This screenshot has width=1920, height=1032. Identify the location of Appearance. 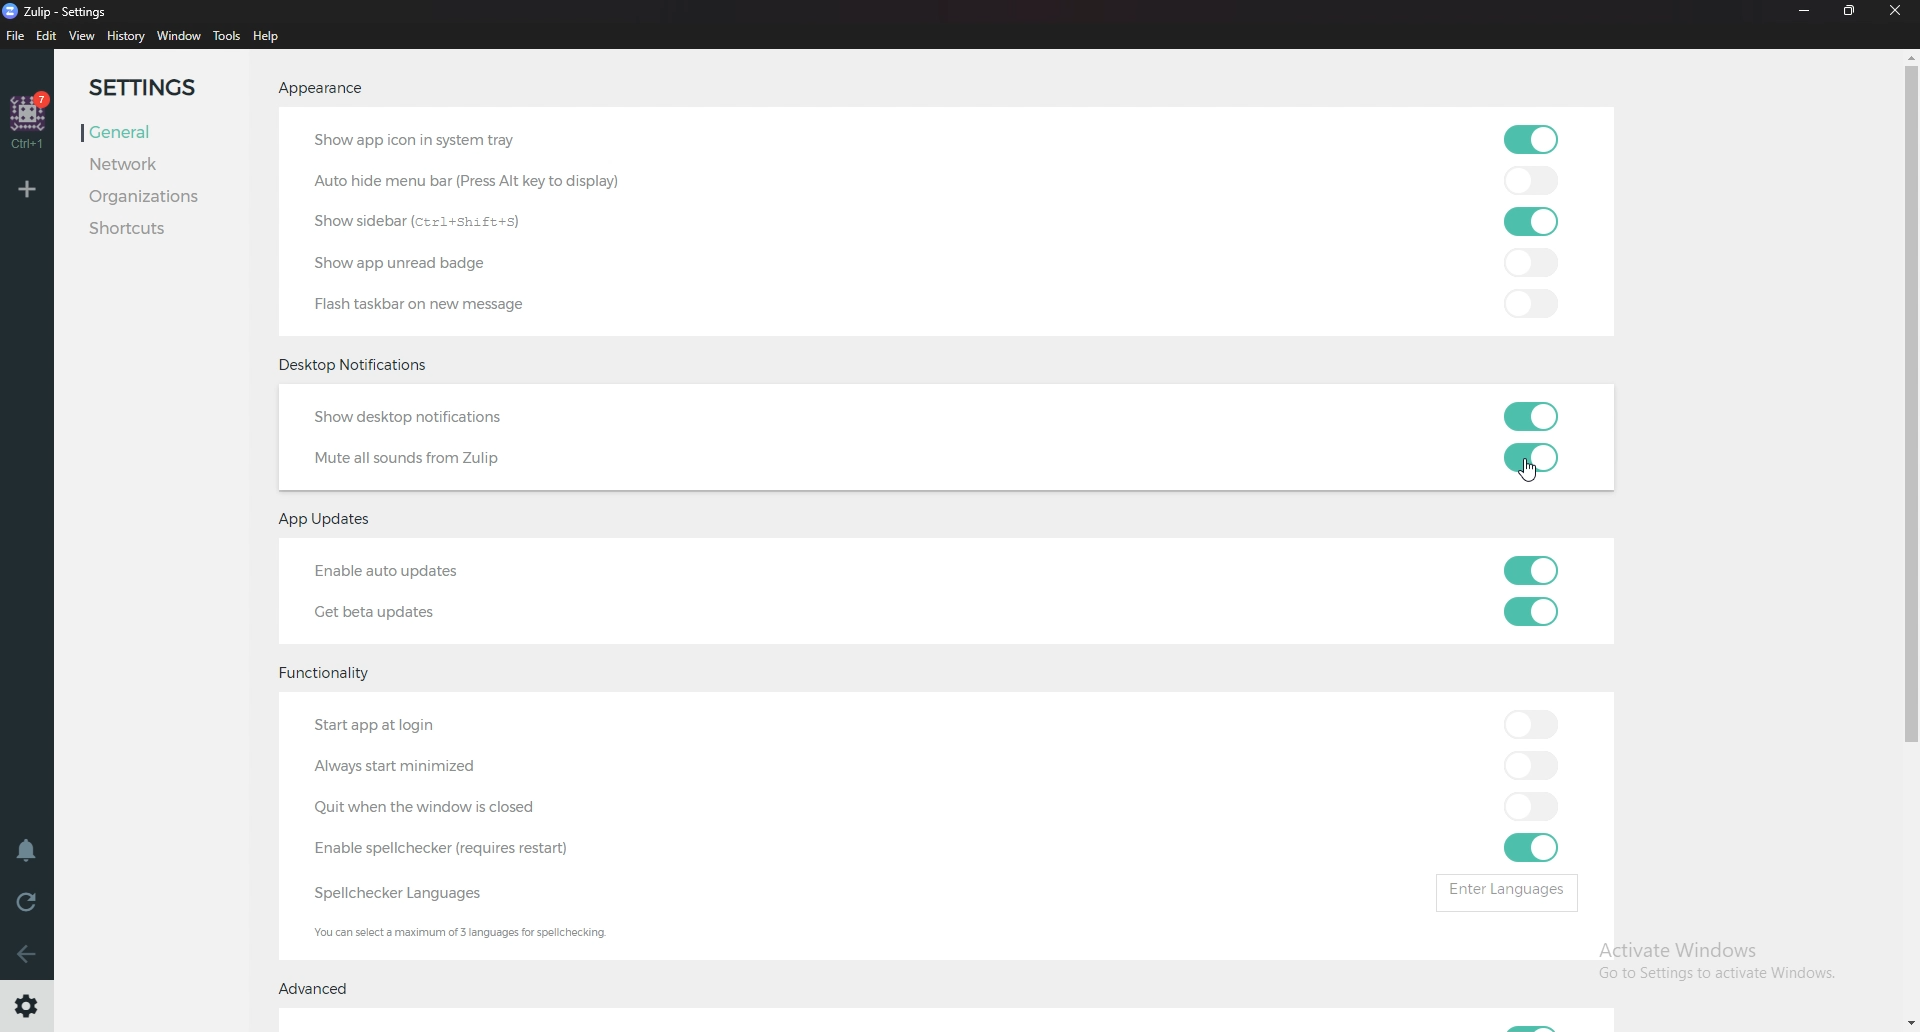
(321, 87).